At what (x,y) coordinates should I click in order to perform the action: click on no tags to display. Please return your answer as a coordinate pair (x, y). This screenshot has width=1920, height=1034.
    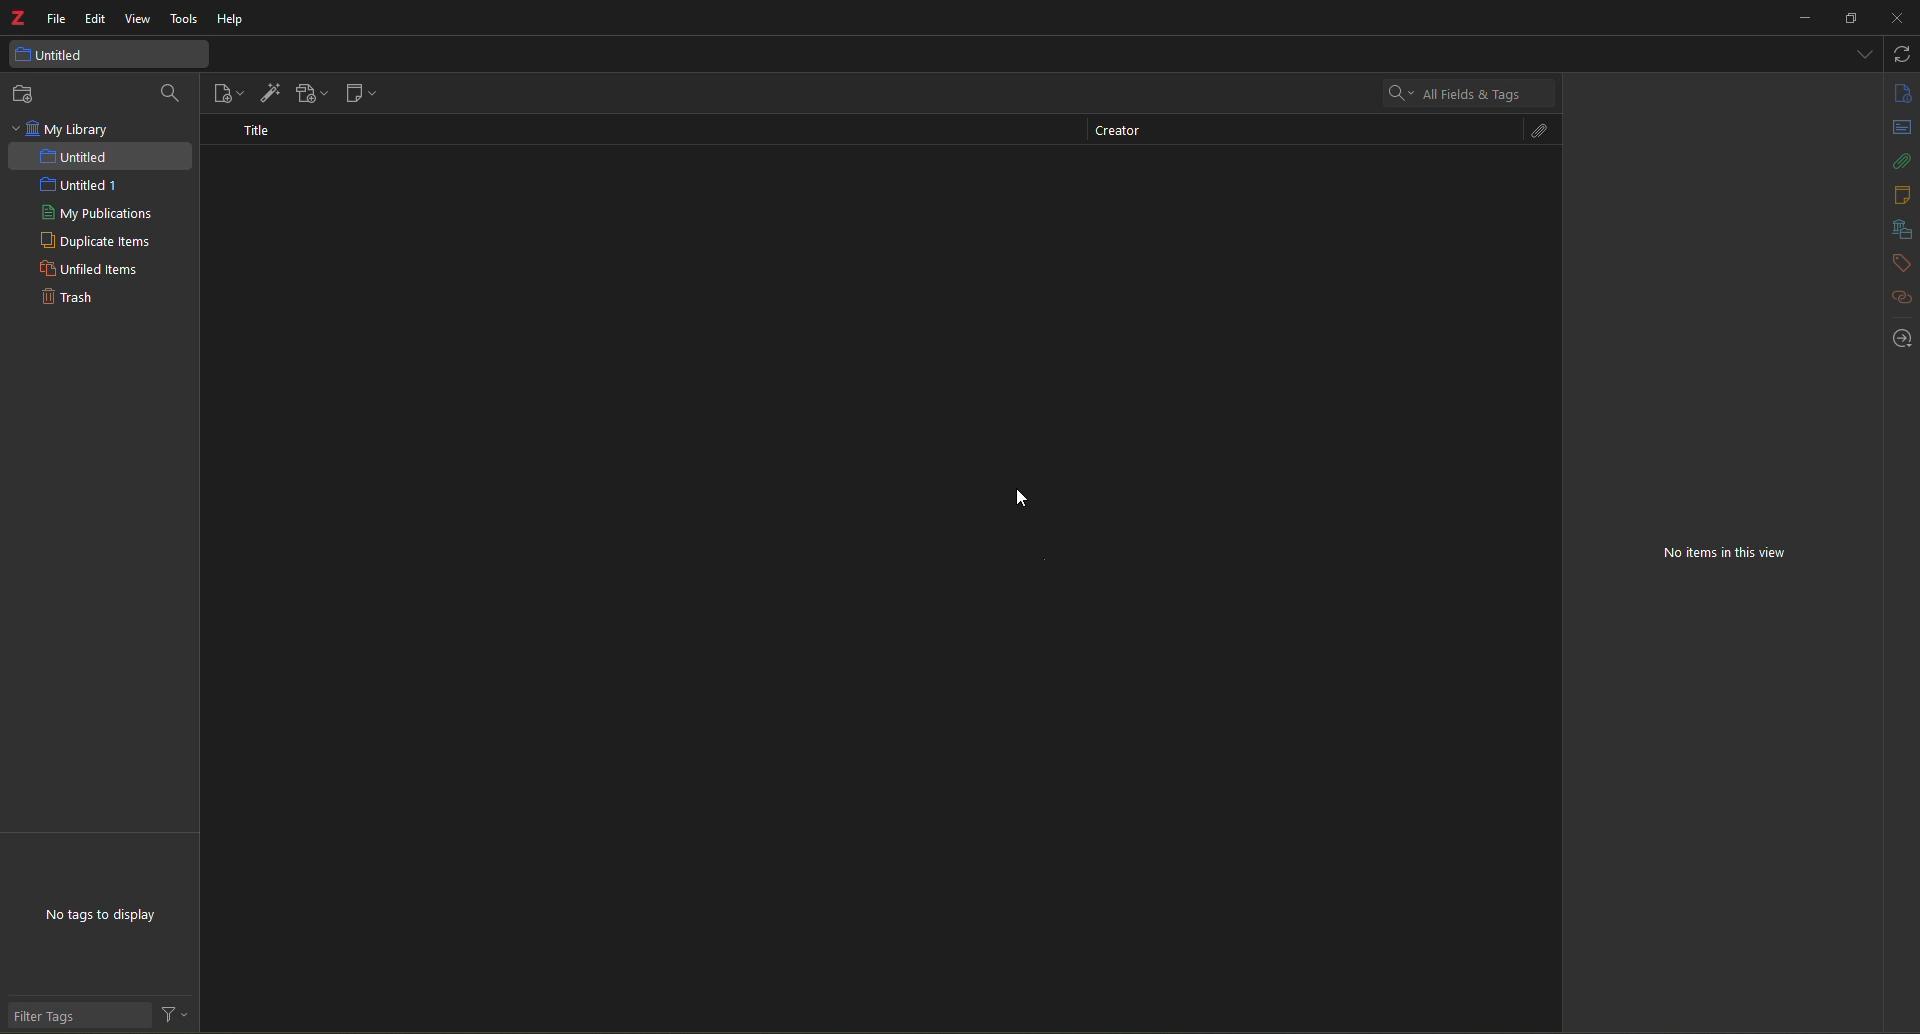
    Looking at the image, I should click on (104, 917).